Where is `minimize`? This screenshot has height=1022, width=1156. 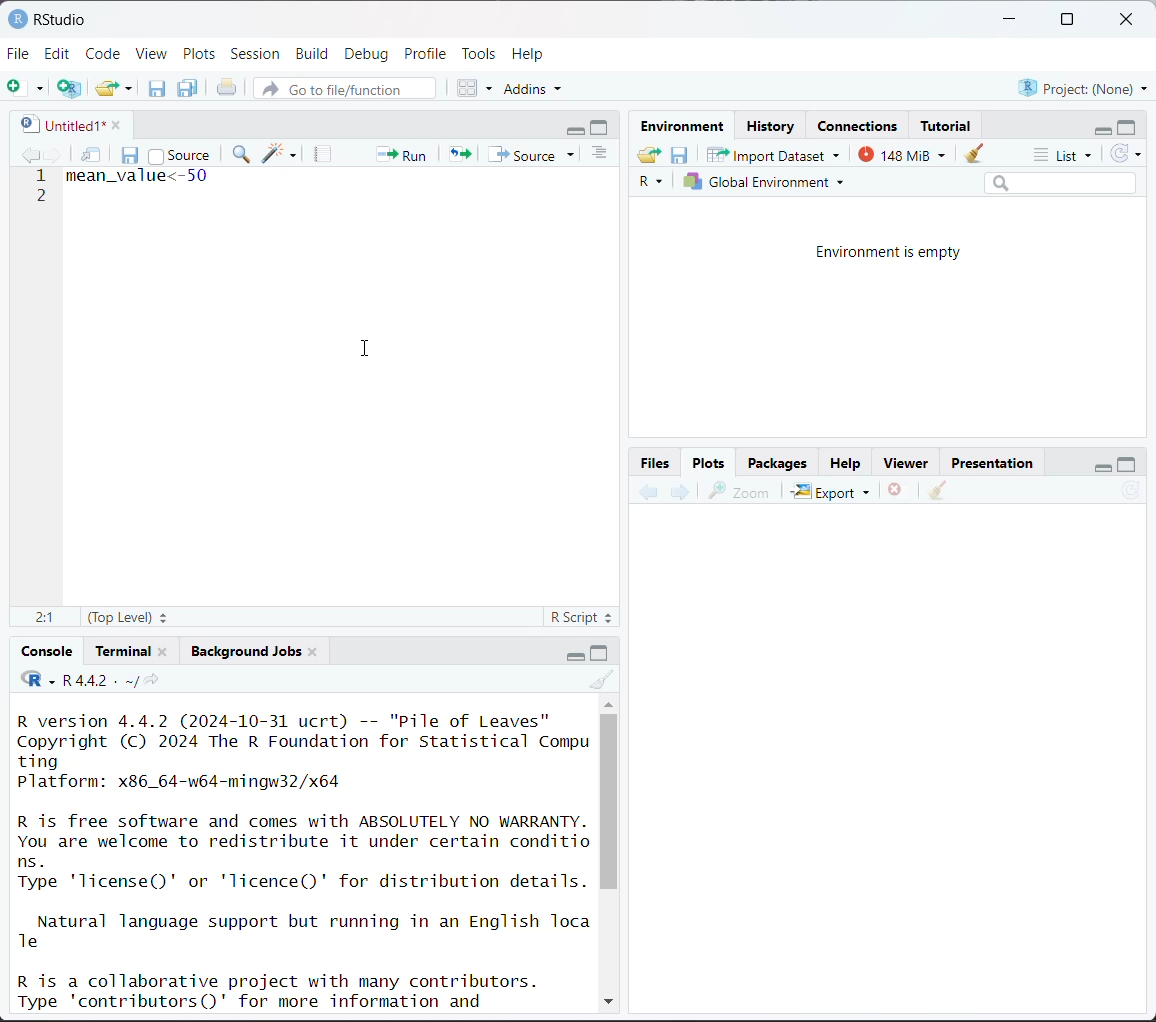
minimize is located at coordinates (1099, 128).